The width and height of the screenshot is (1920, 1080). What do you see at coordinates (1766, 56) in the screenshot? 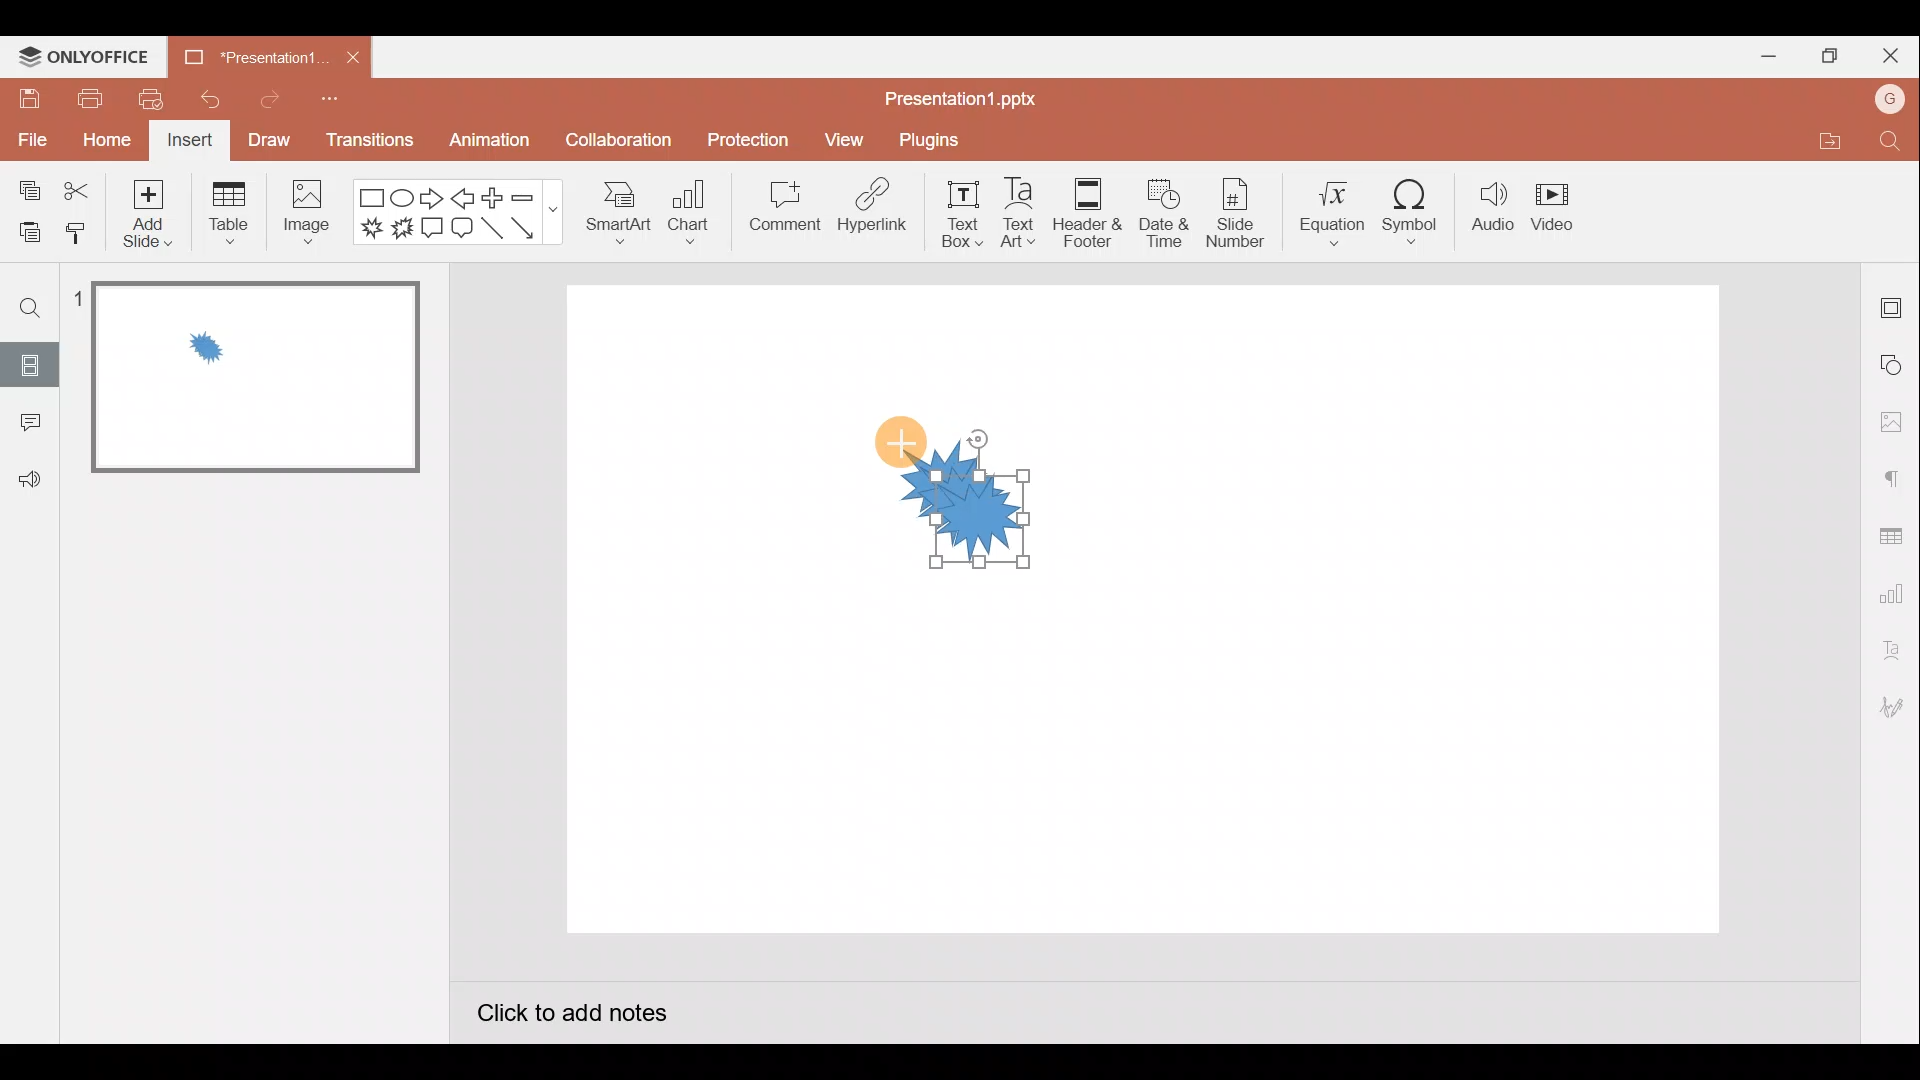
I see `Minimize` at bounding box center [1766, 56].